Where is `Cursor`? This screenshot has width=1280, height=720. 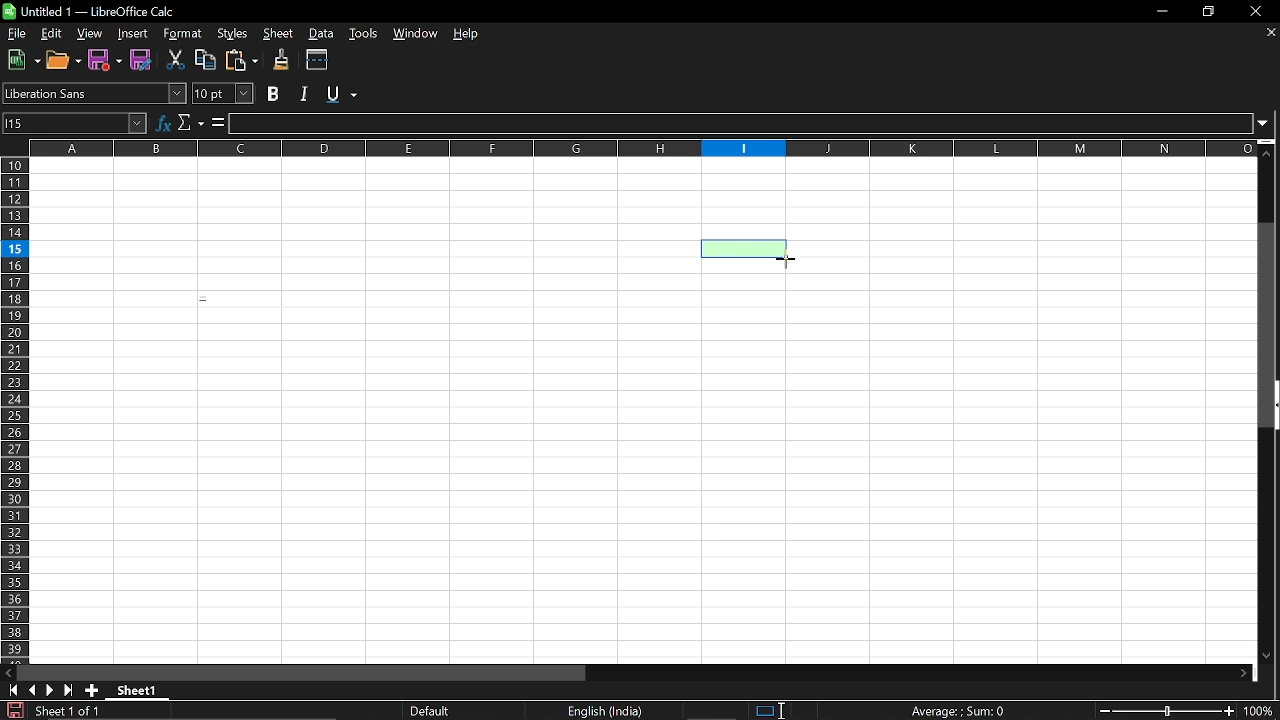 Cursor is located at coordinates (783, 259).